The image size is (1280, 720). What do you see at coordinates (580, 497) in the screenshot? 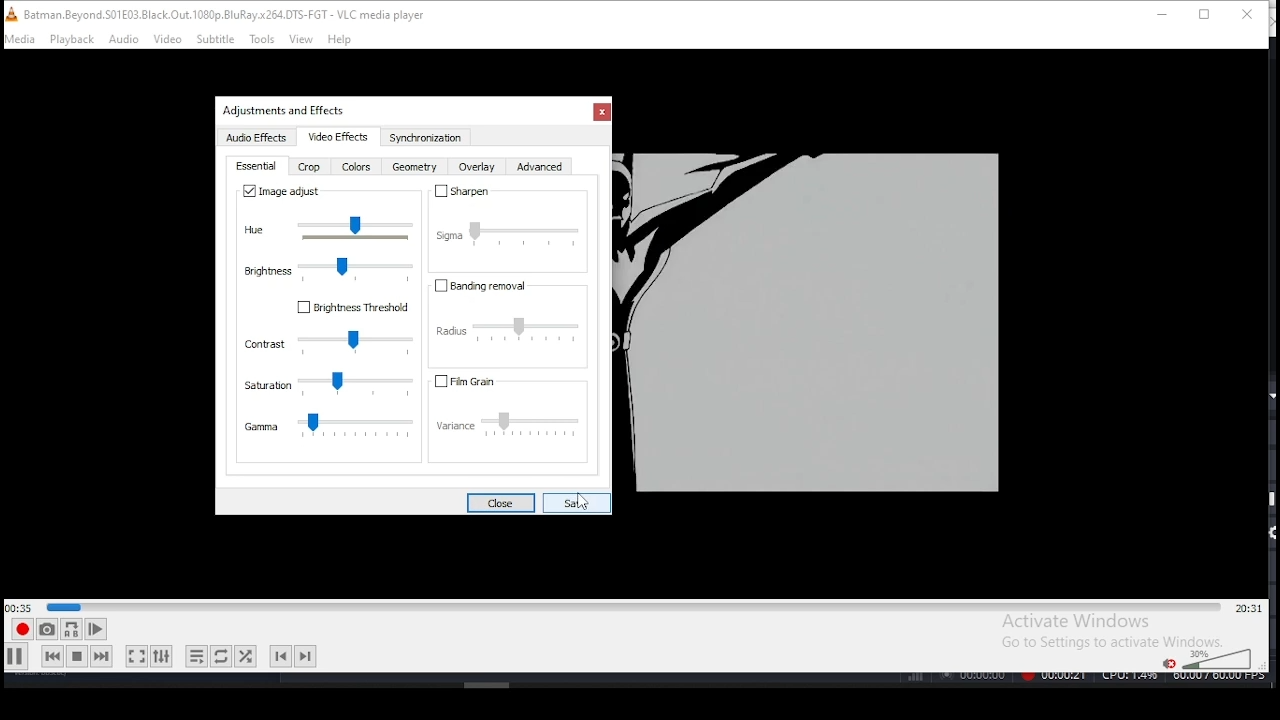
I see `` at bounding box center [580, 497].